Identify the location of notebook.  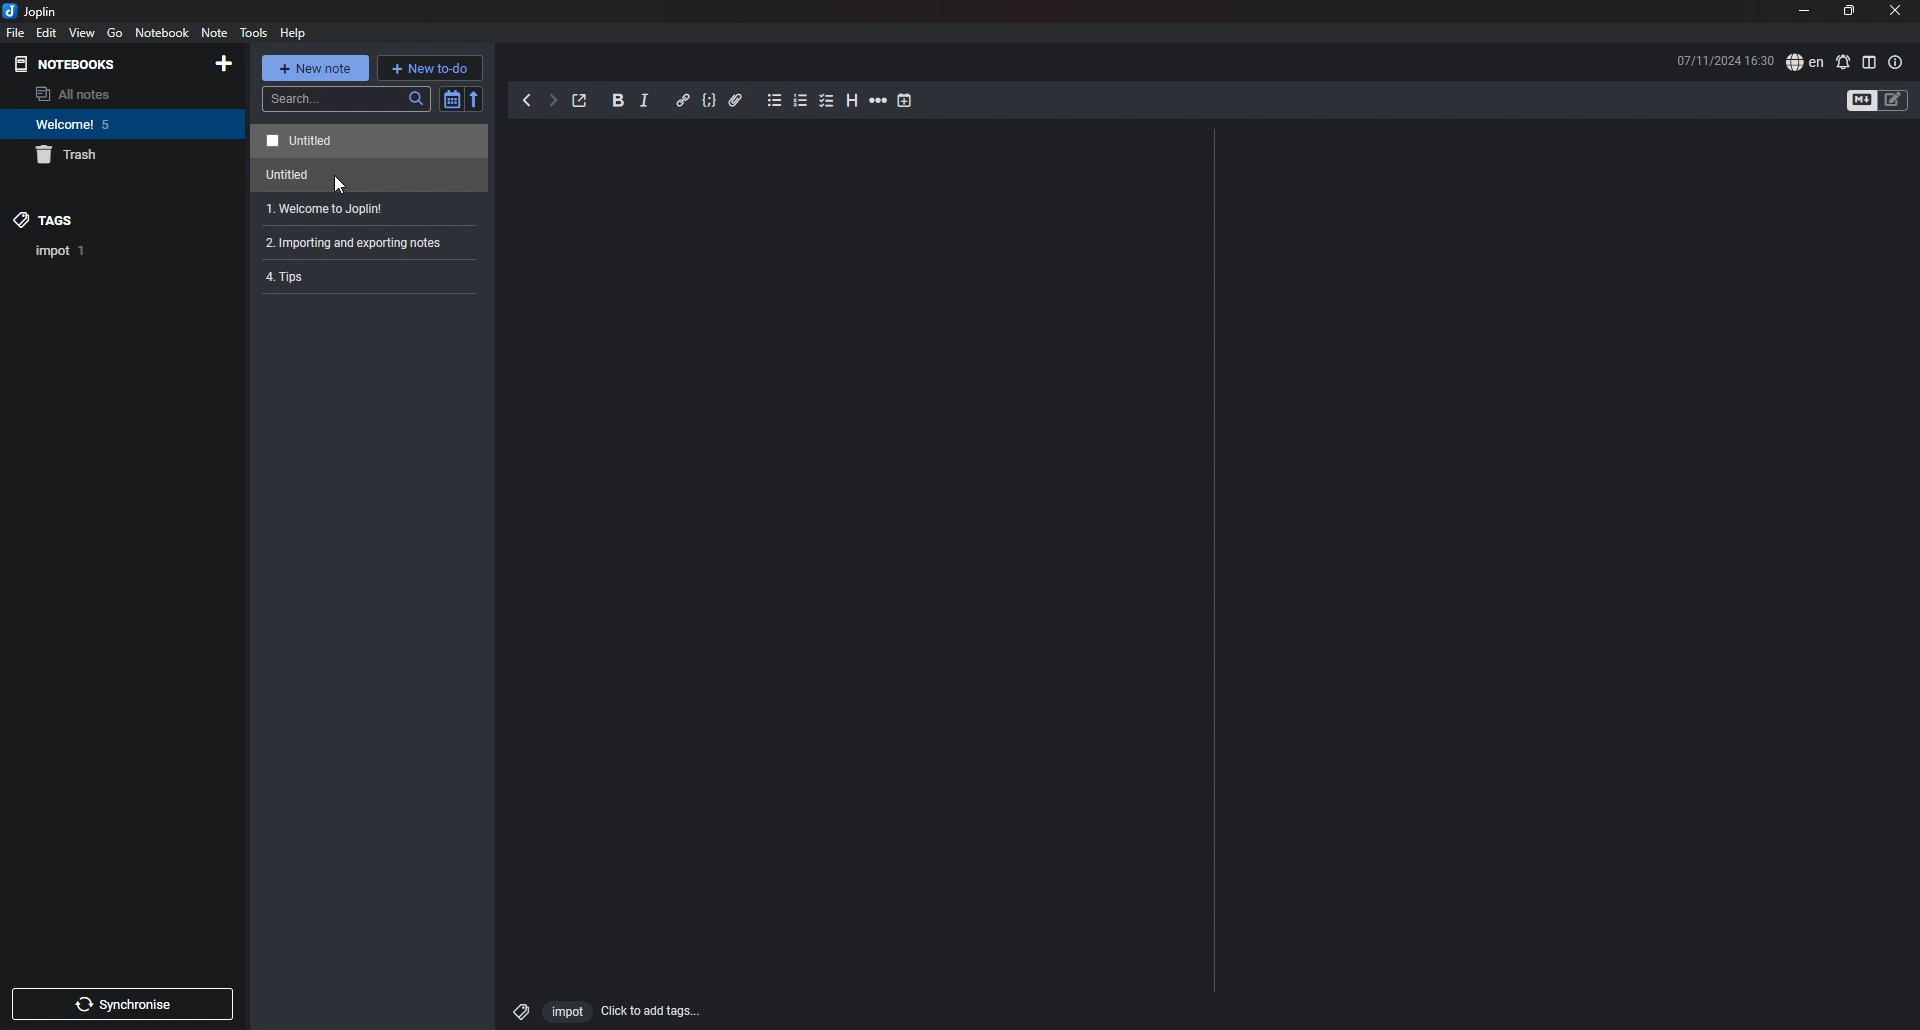
(101, 124).